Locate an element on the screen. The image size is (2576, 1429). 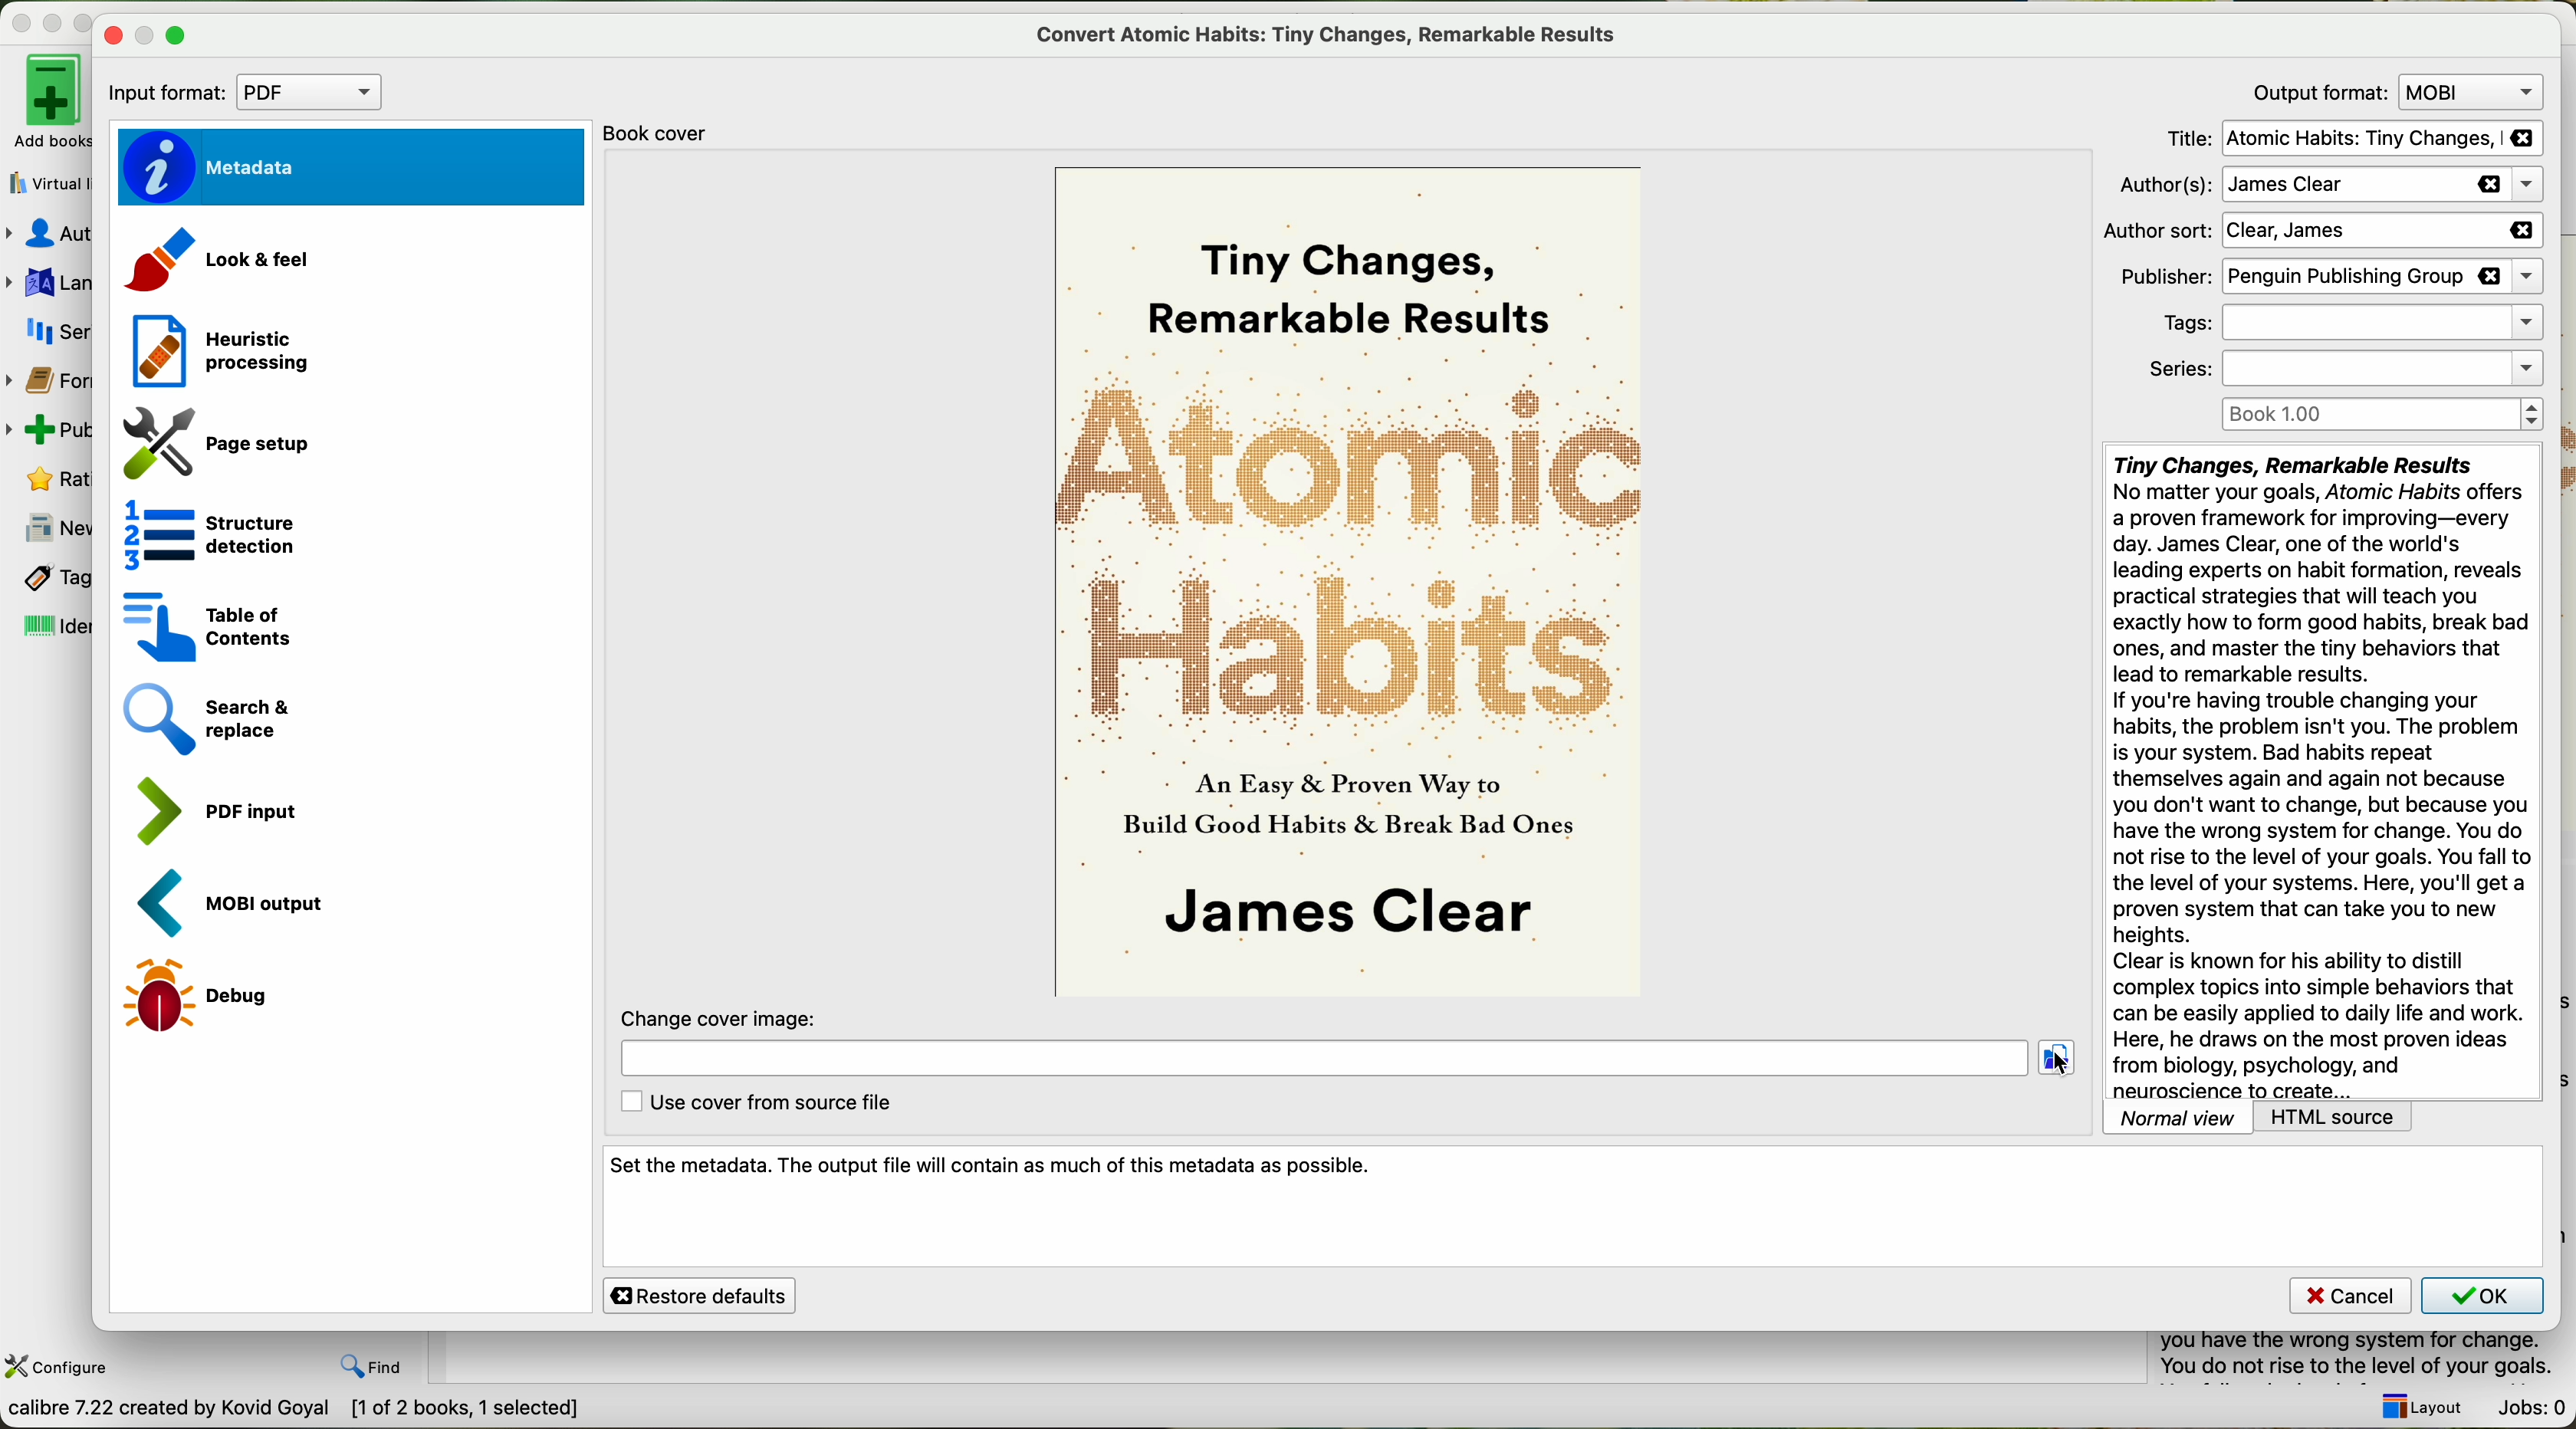
change cover image is located at coordinates (723, 1017).